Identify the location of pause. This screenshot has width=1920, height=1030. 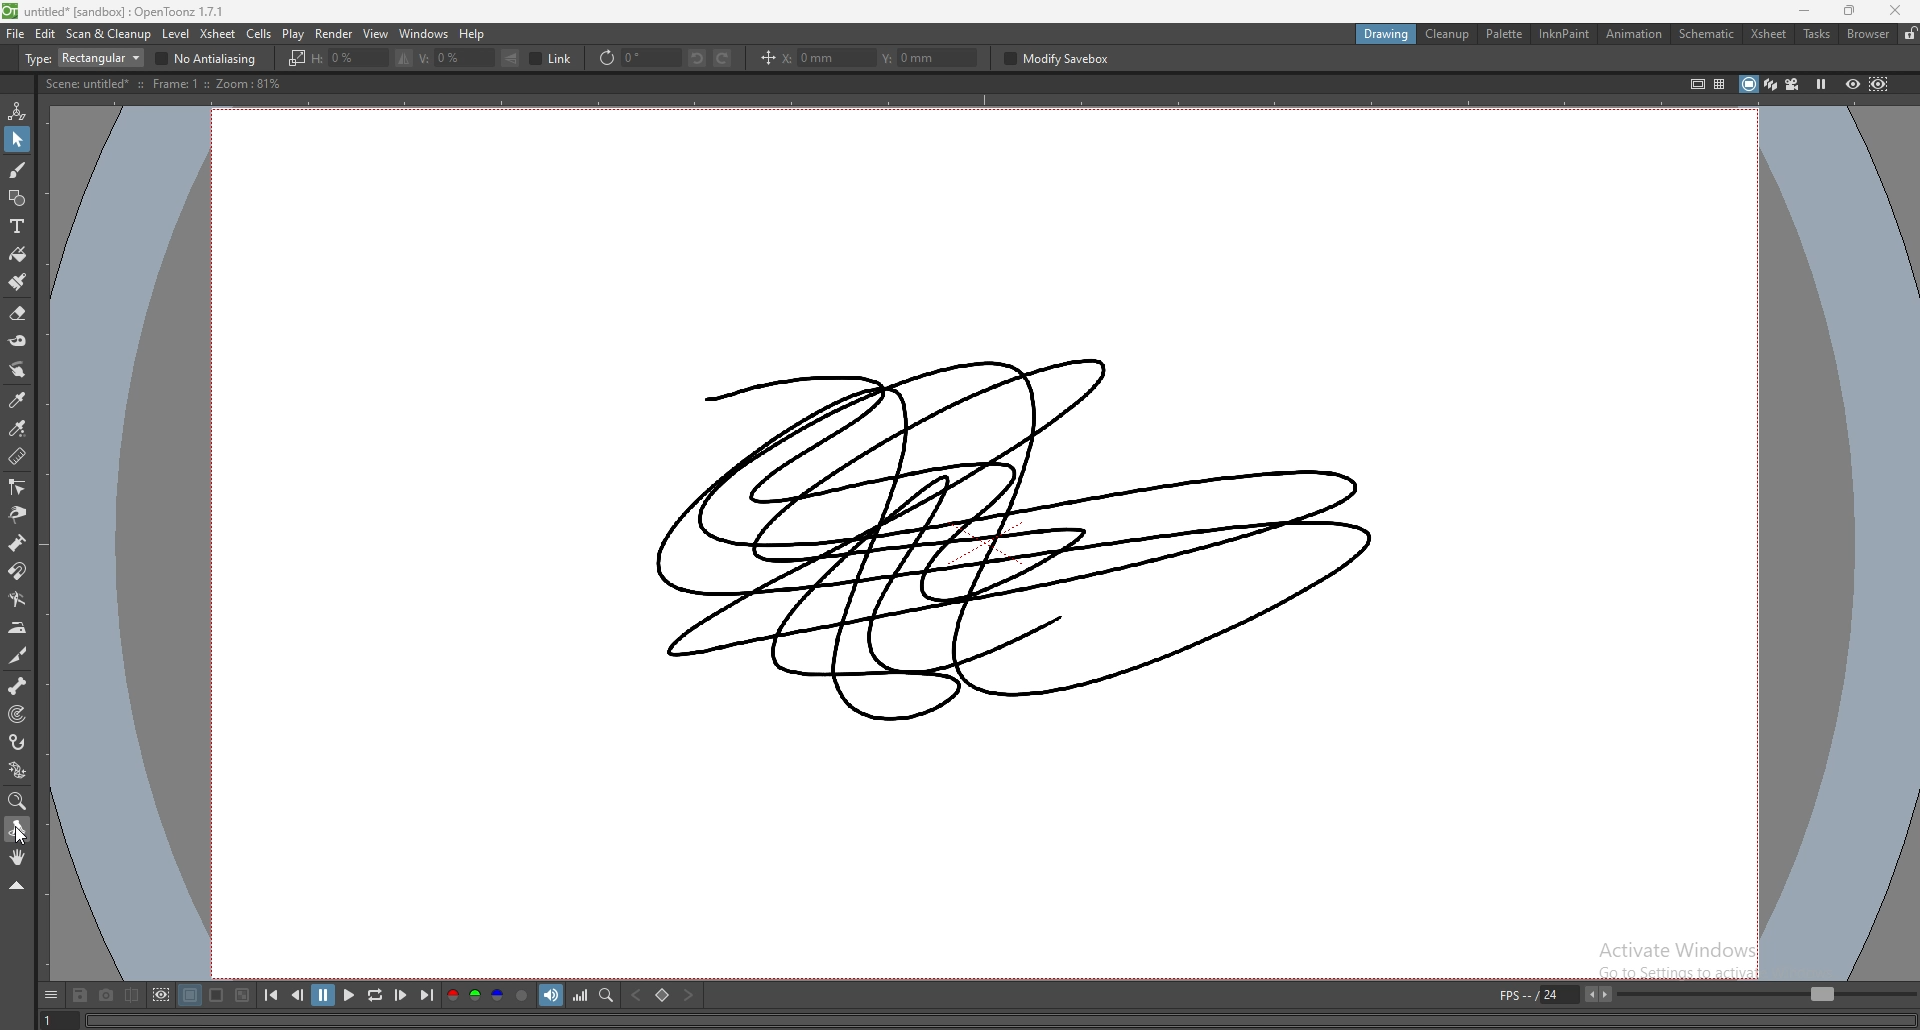
(325, 997).